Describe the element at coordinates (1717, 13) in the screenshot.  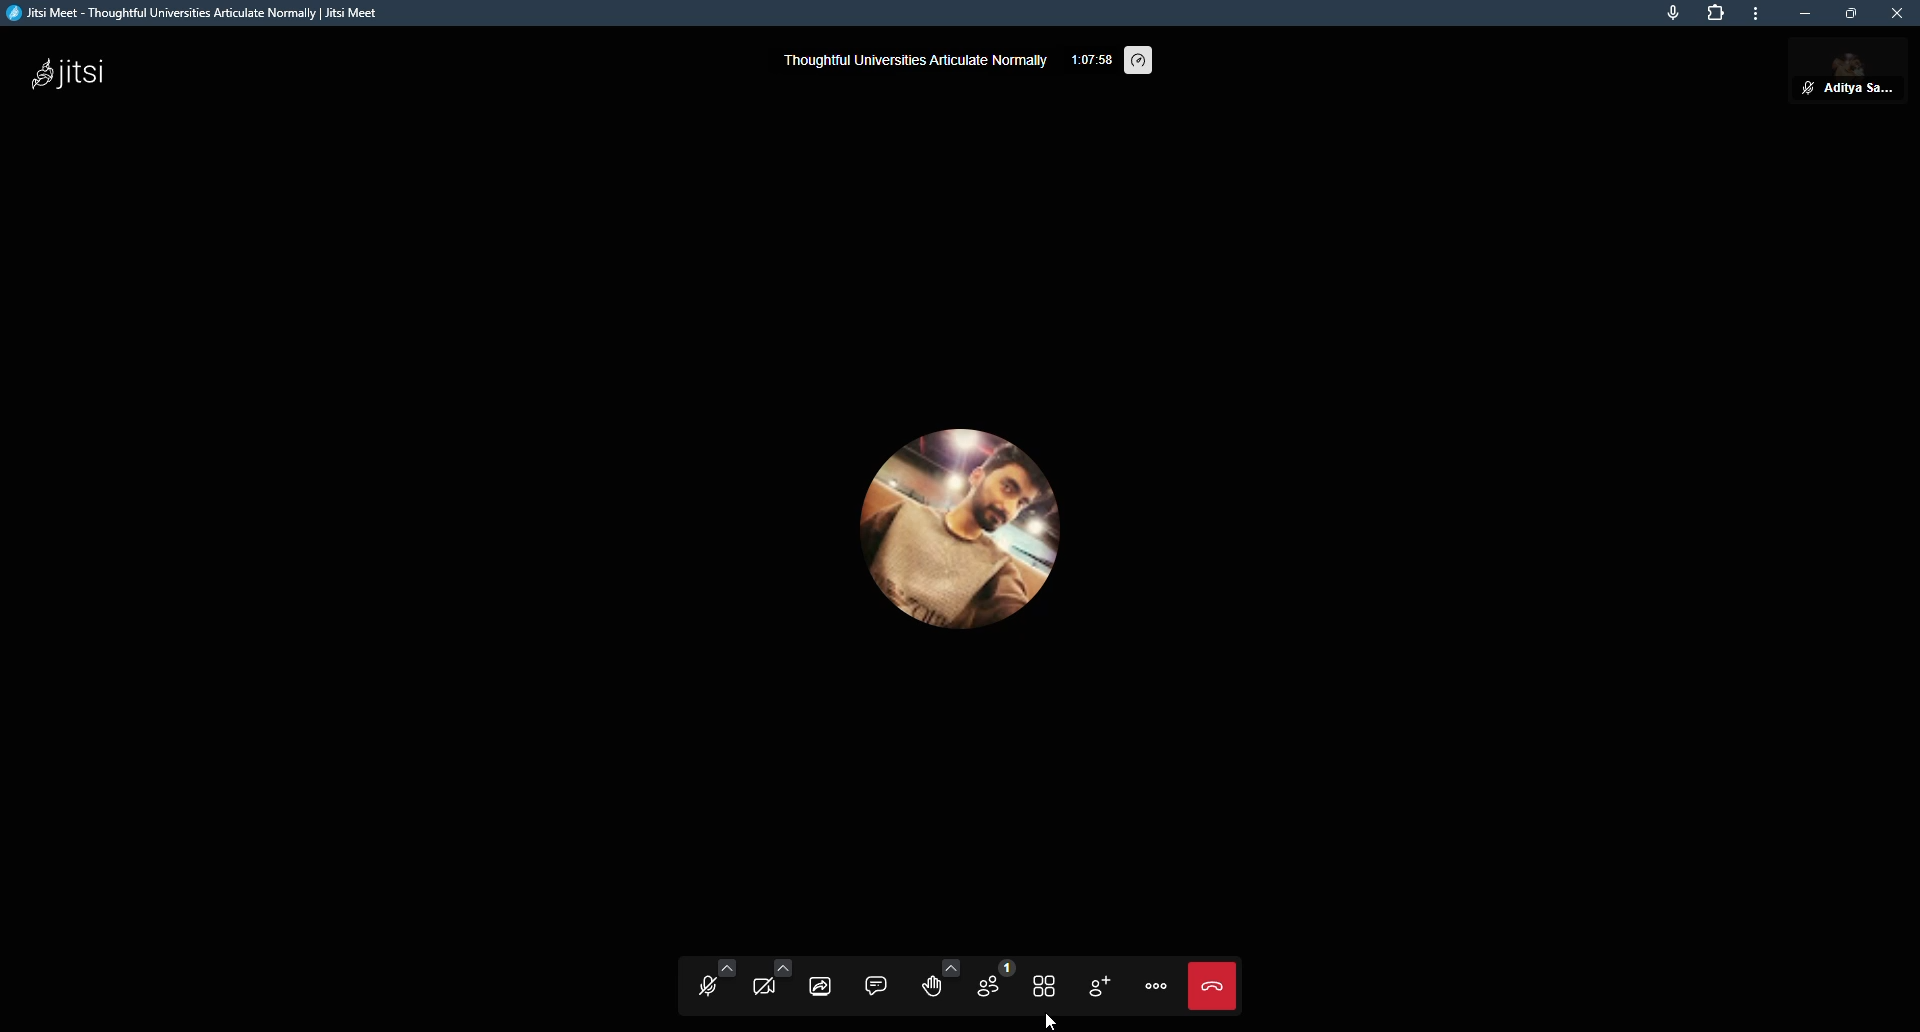
I see `extensions` at that location.